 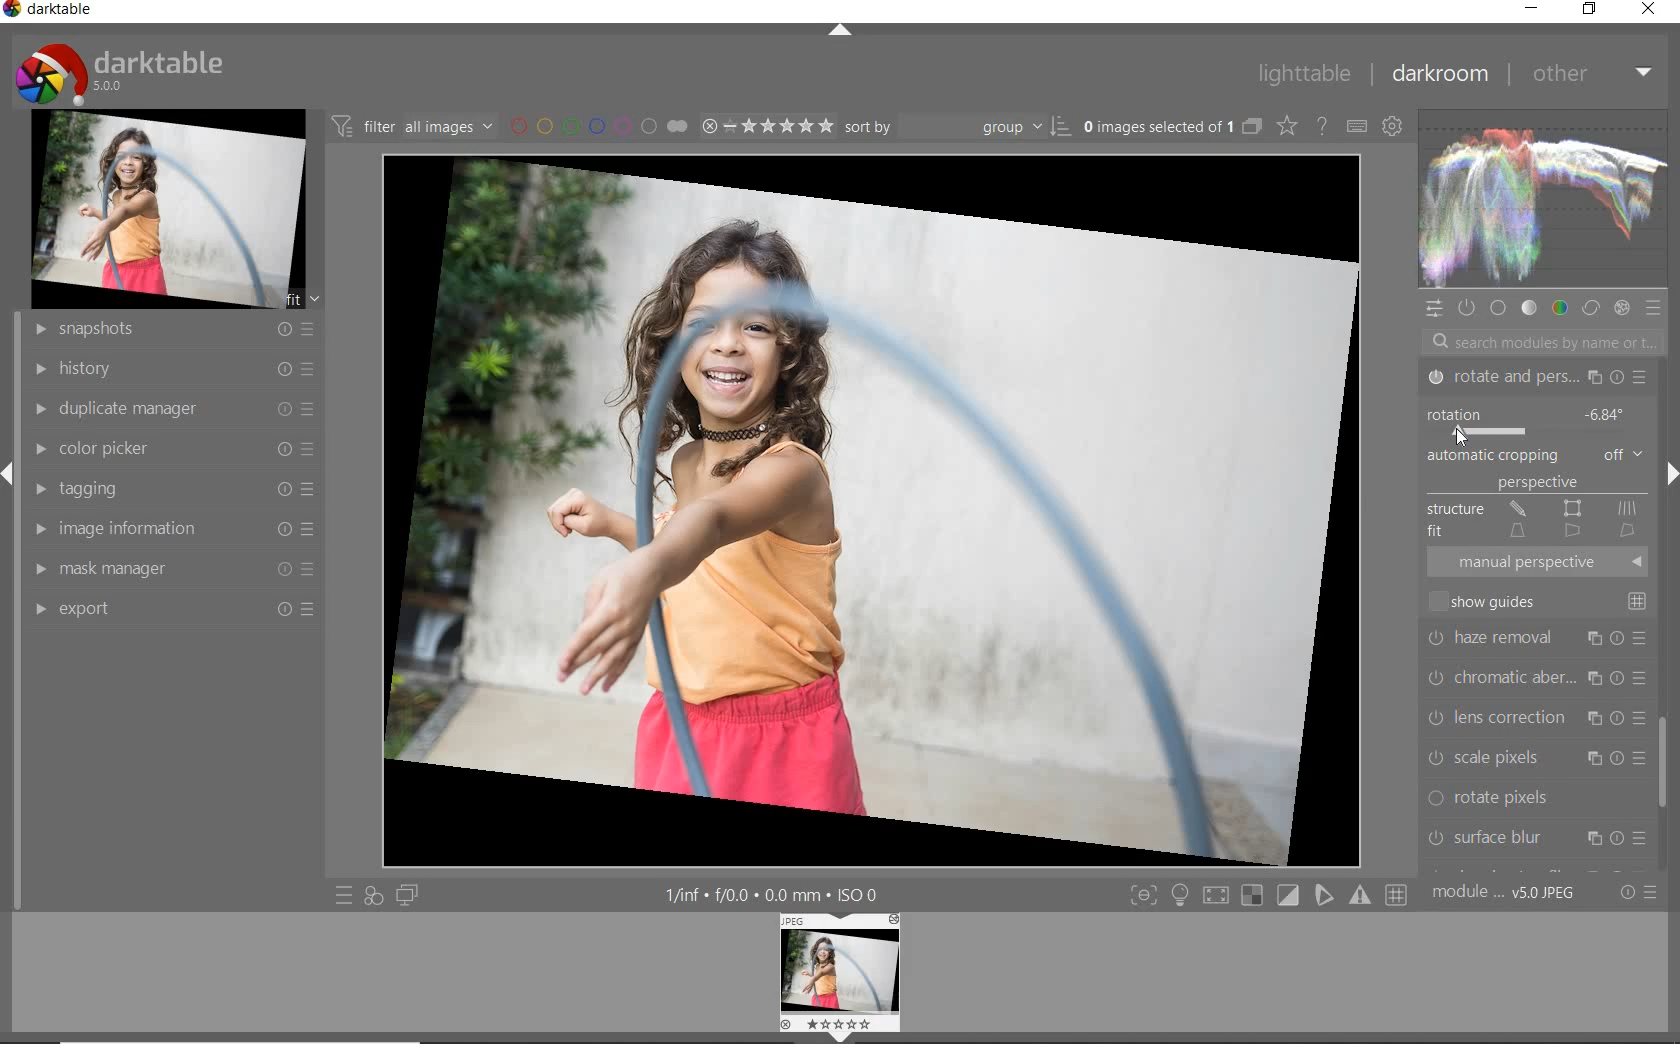 What do you see at coordinates (1537, 840) in the screenshot?
I see `surface blur` at bounding box center [1537, 840].